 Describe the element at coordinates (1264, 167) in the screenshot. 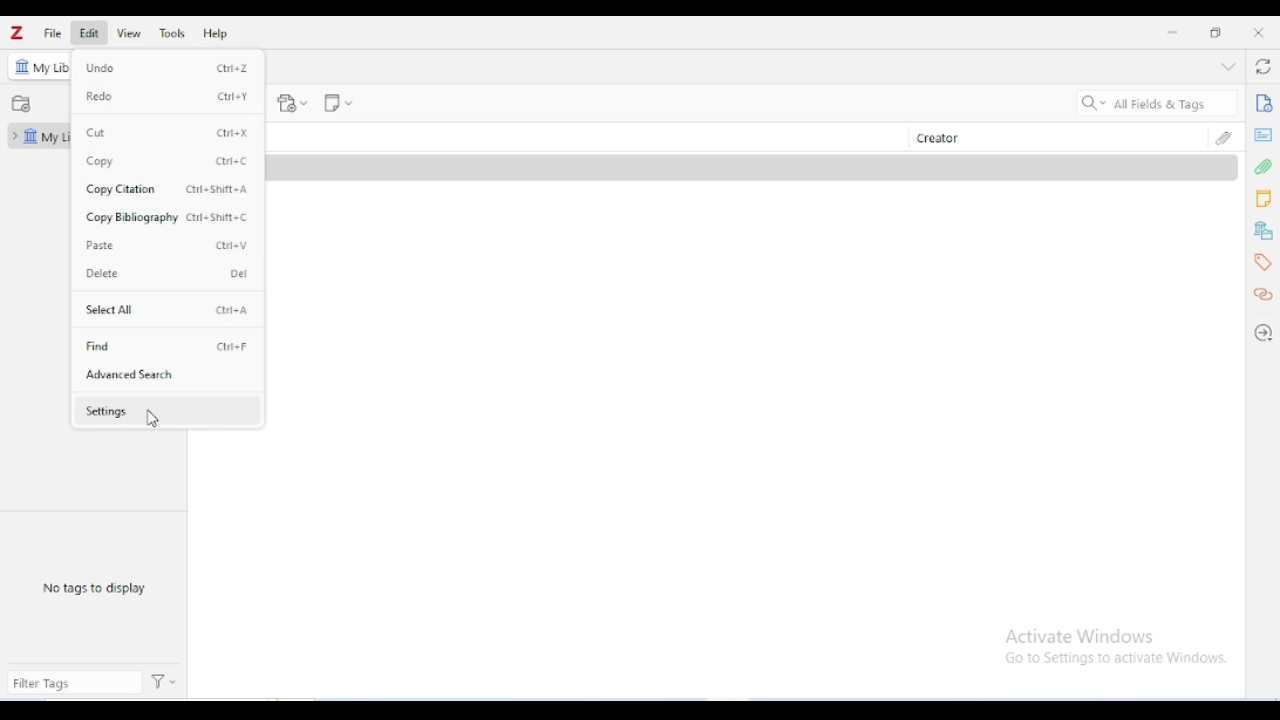

I see `attachments` at that location.